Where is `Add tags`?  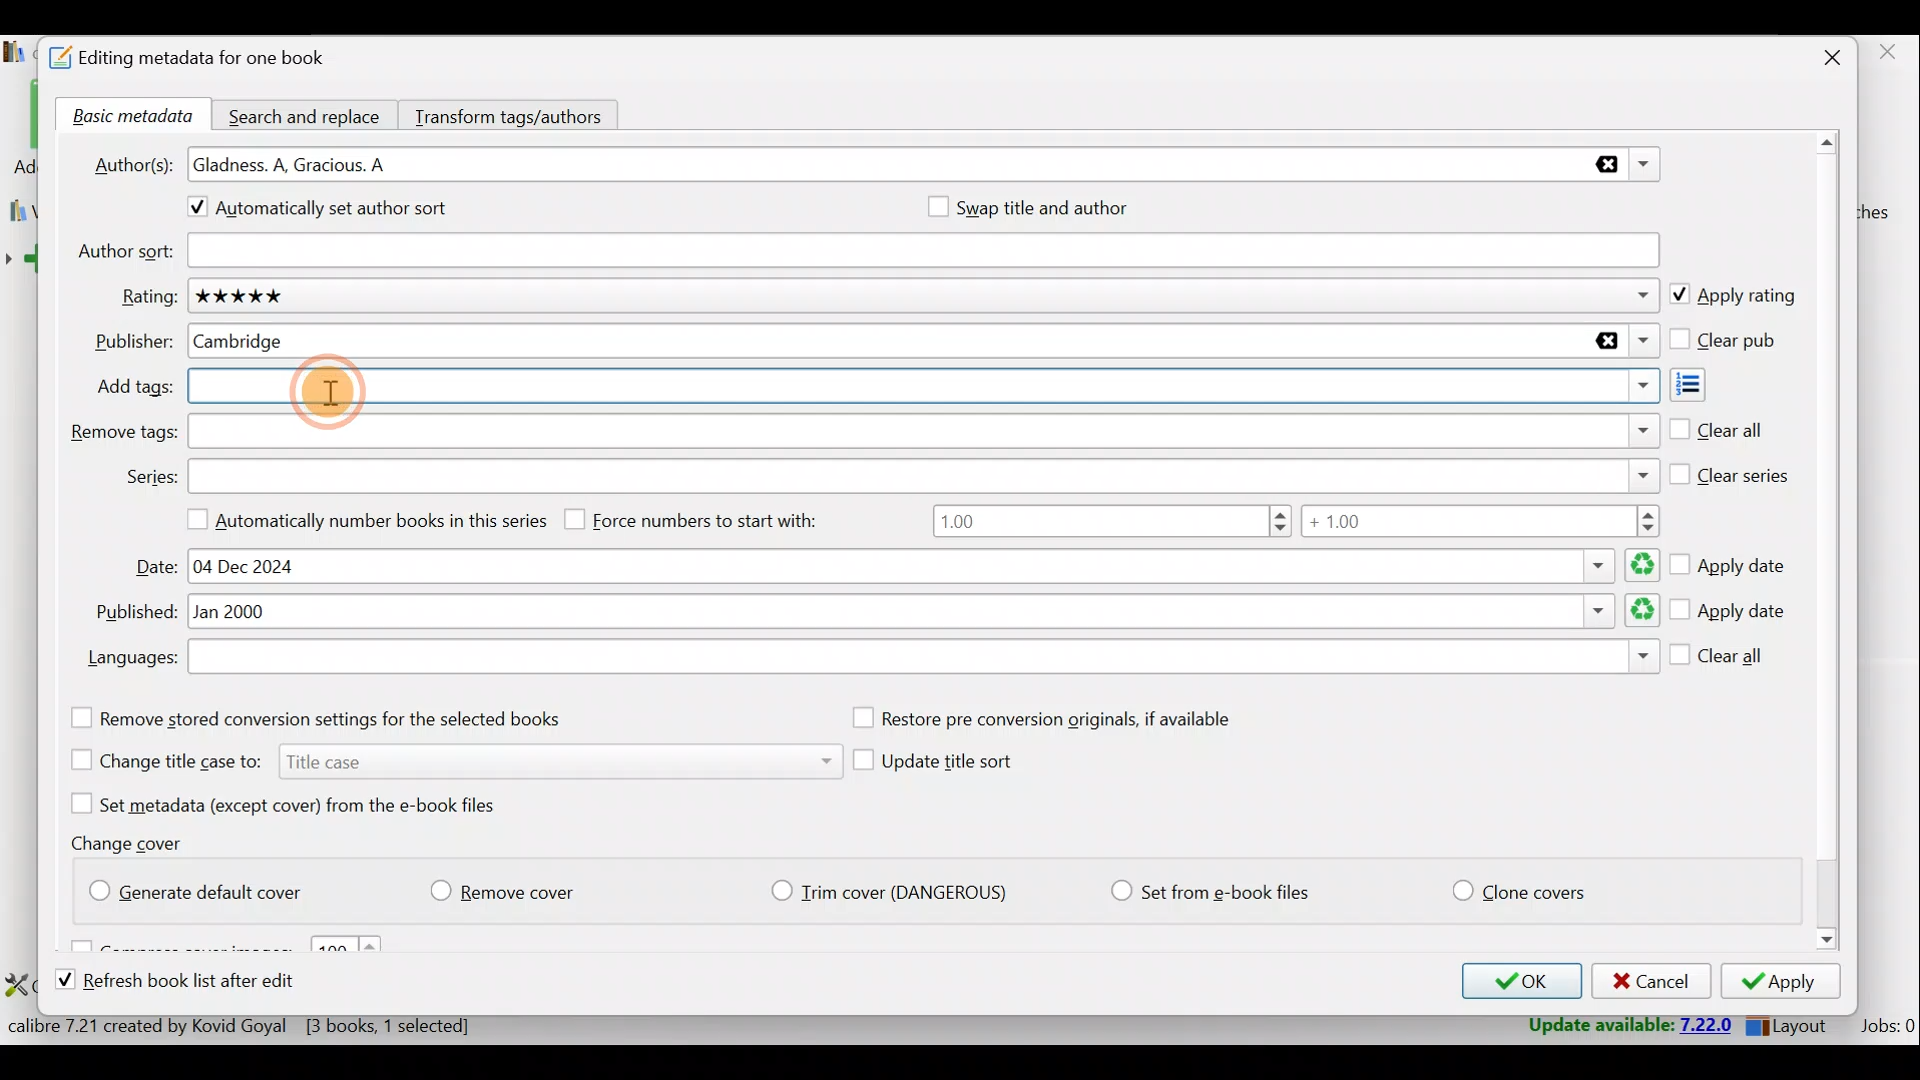
Add tags is located at coordinates (920, 387).